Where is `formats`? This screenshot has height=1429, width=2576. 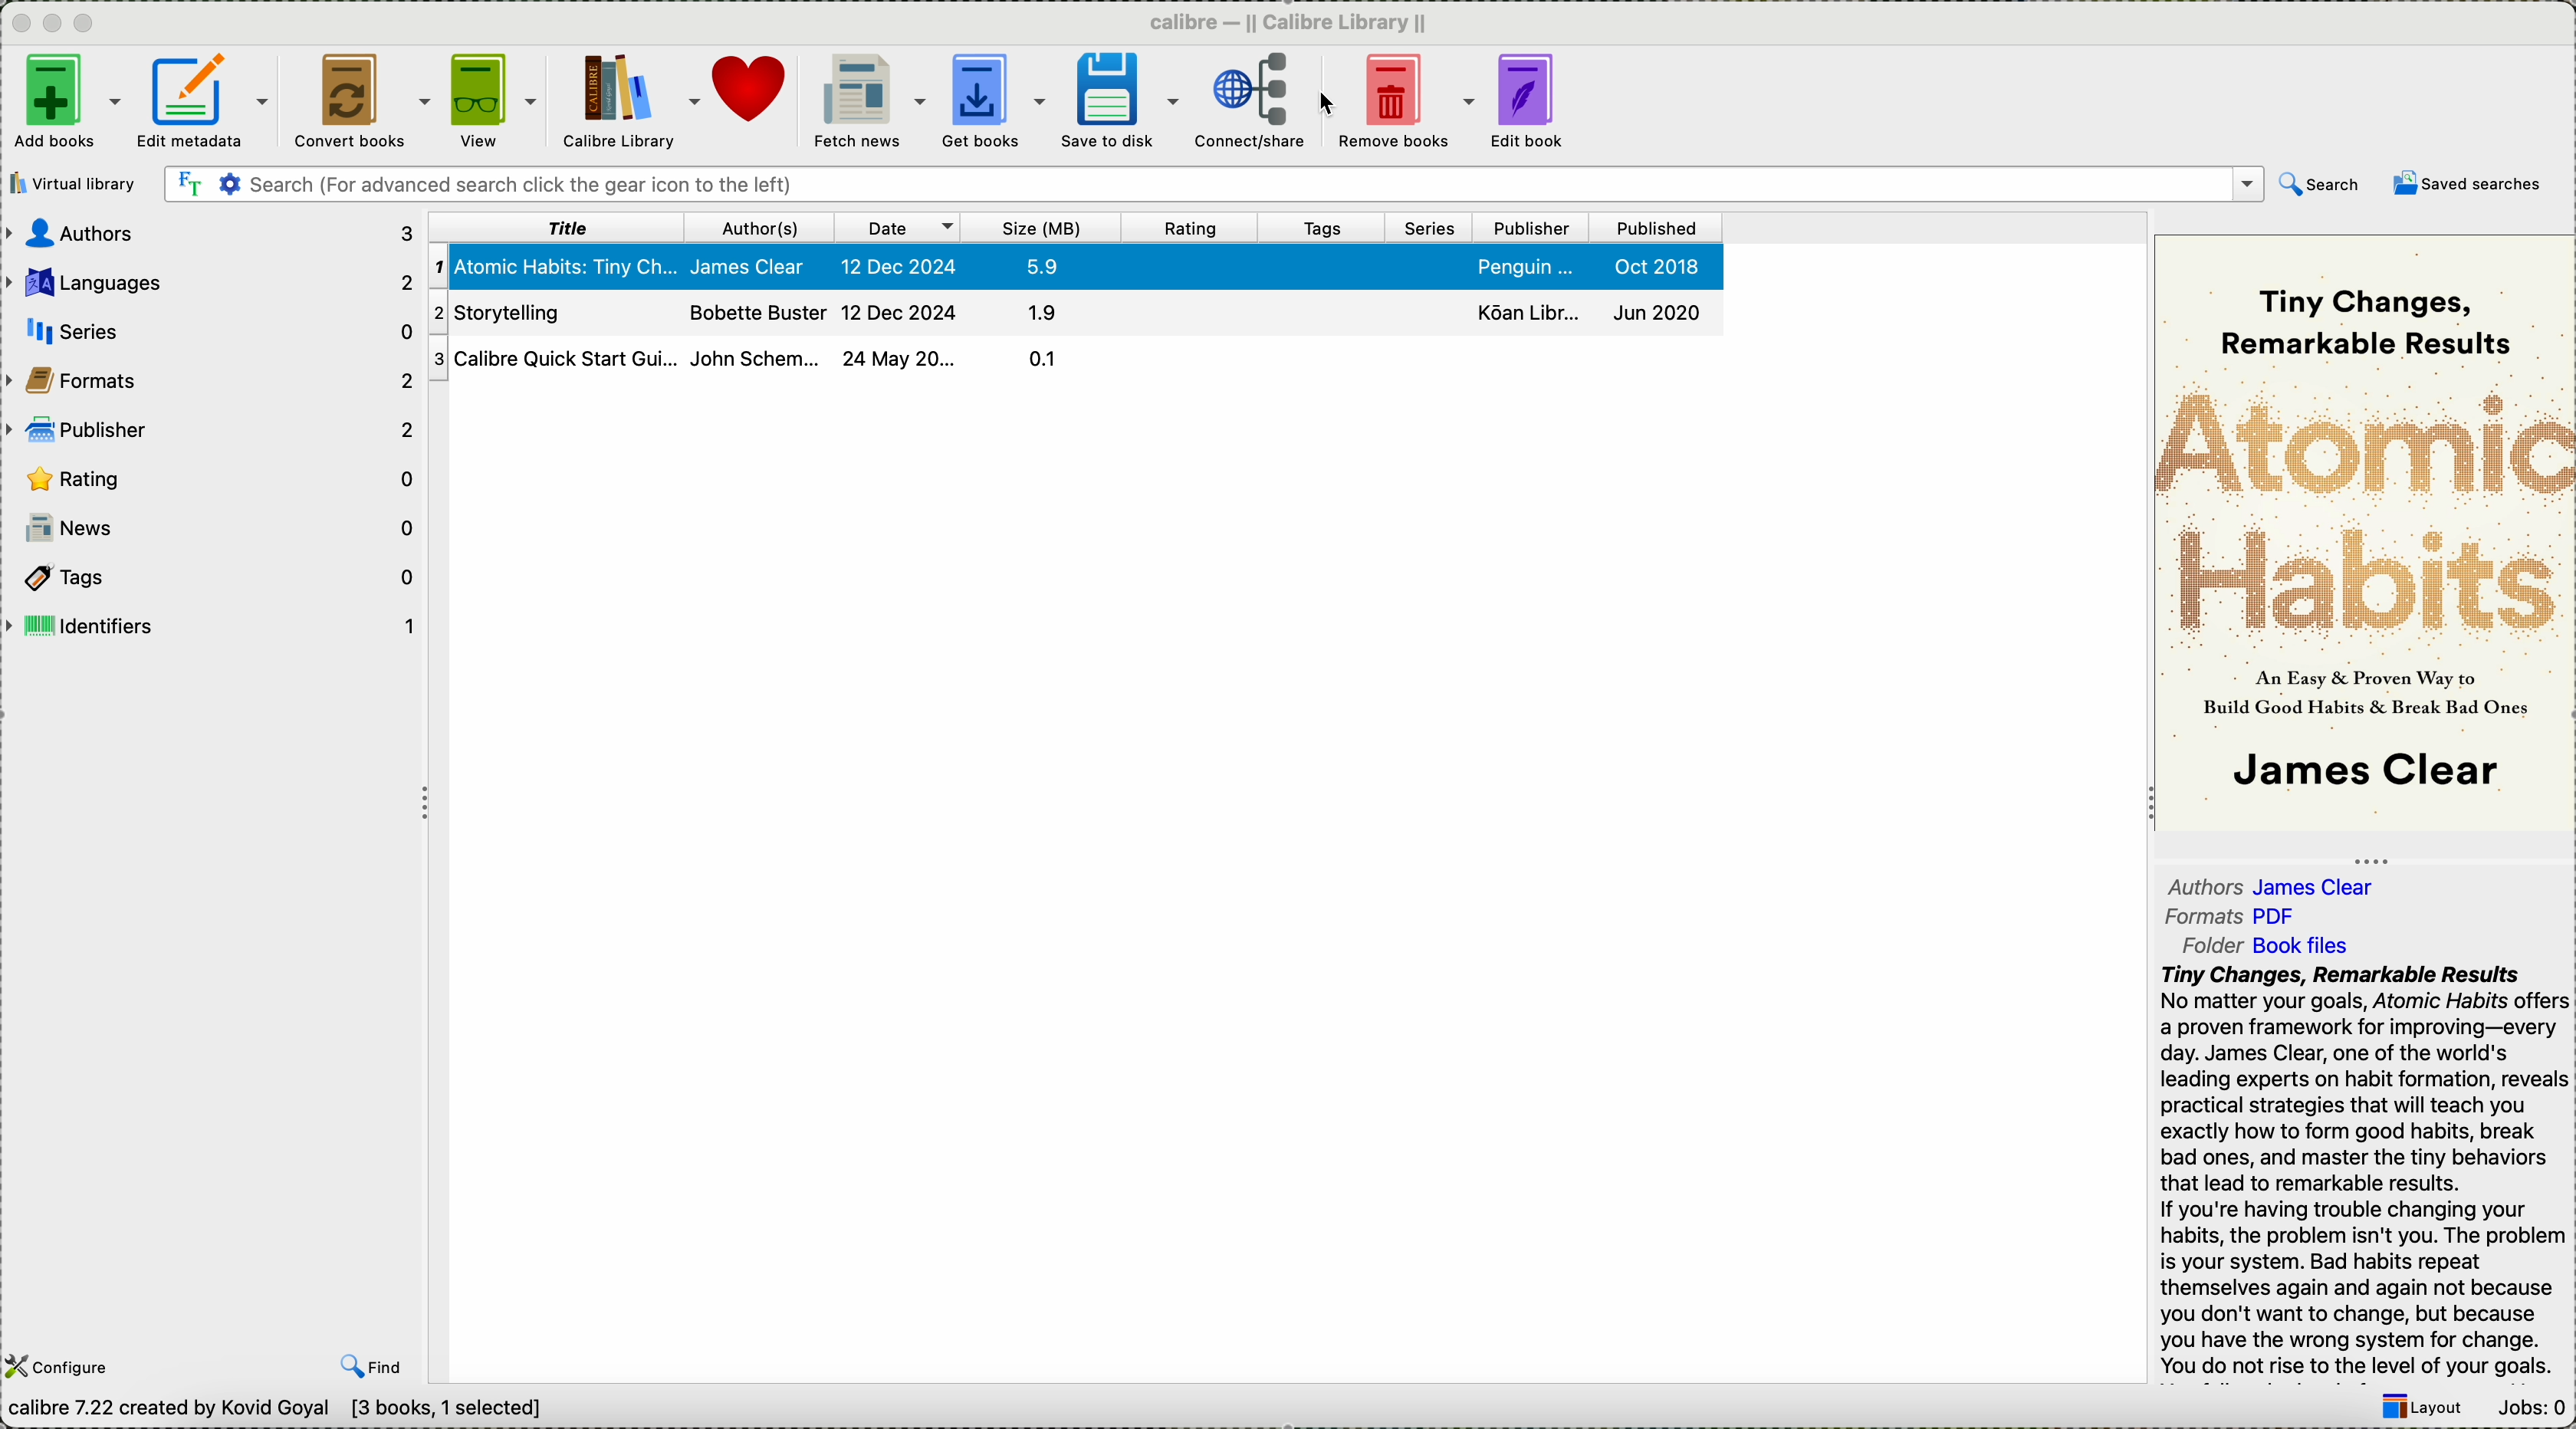
formats is located at coordinates (213, 378).